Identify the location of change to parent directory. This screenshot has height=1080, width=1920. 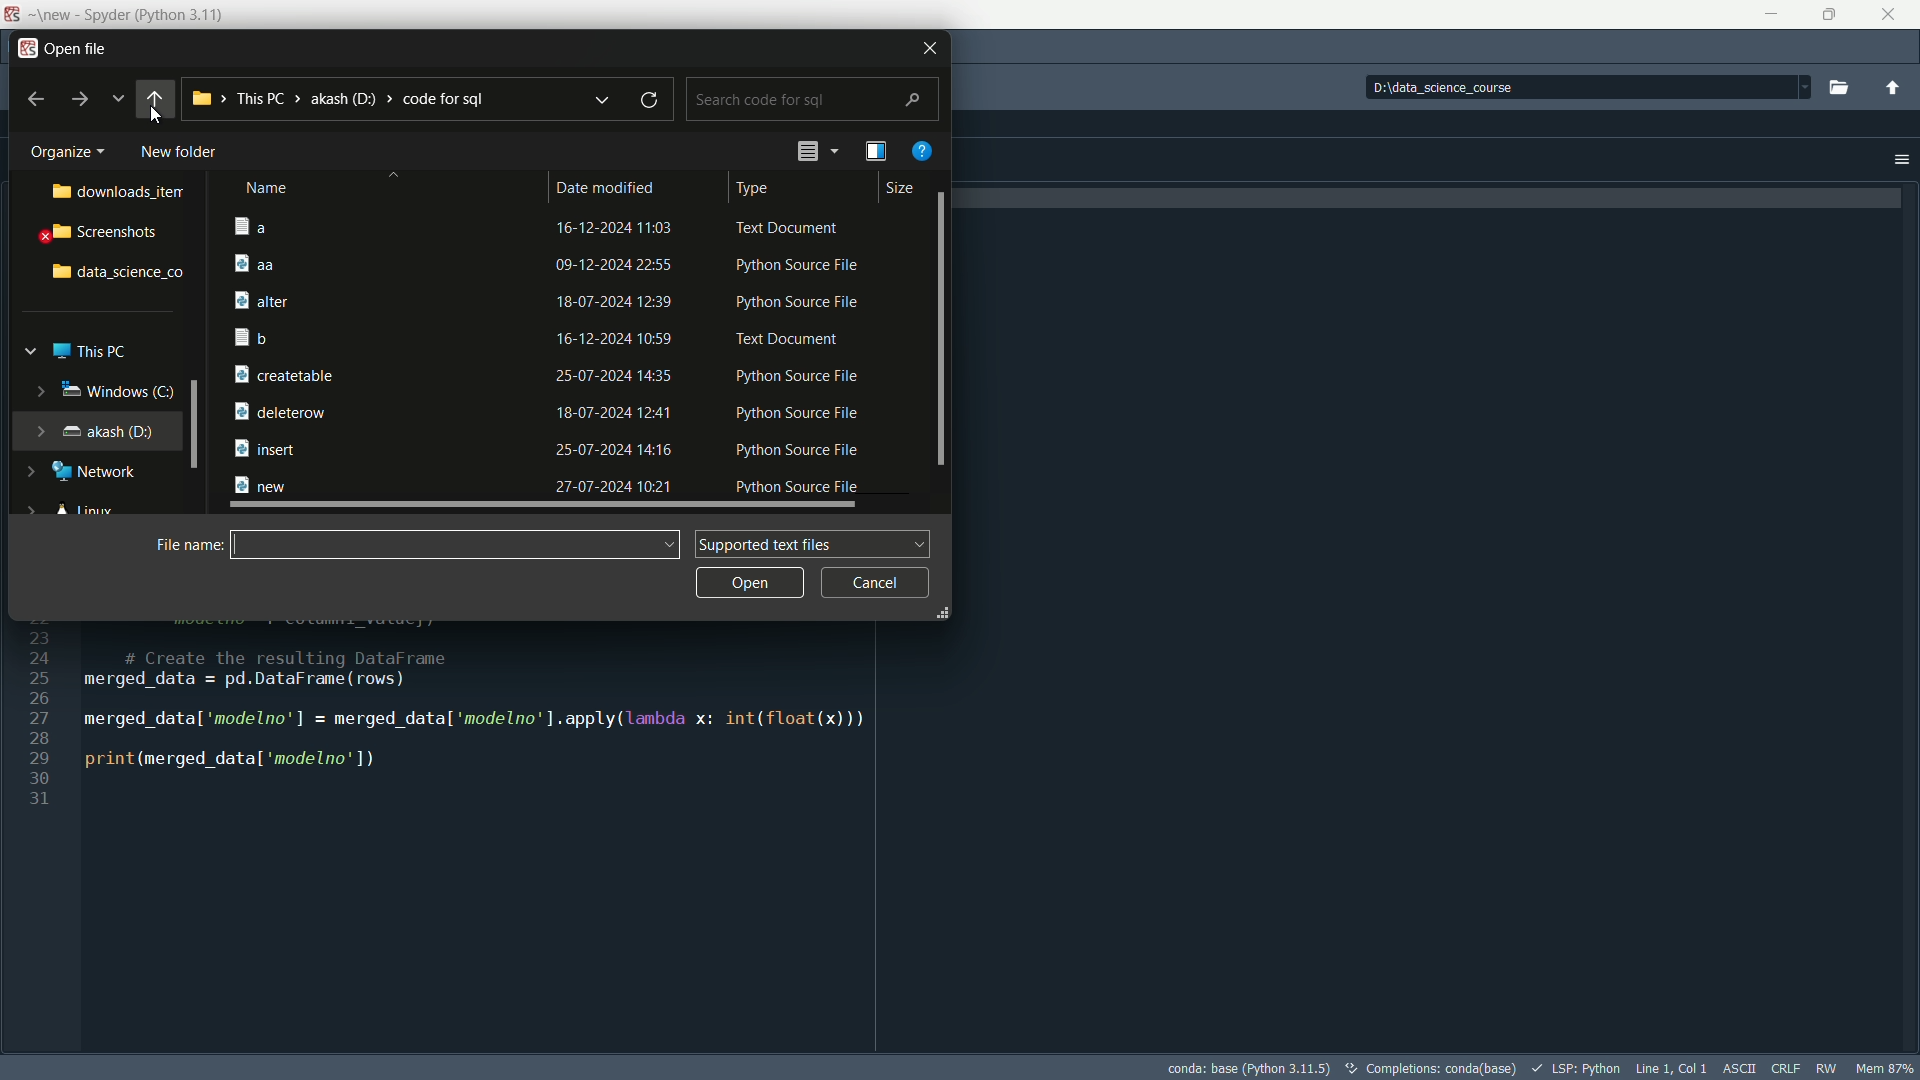
(1893, 87).